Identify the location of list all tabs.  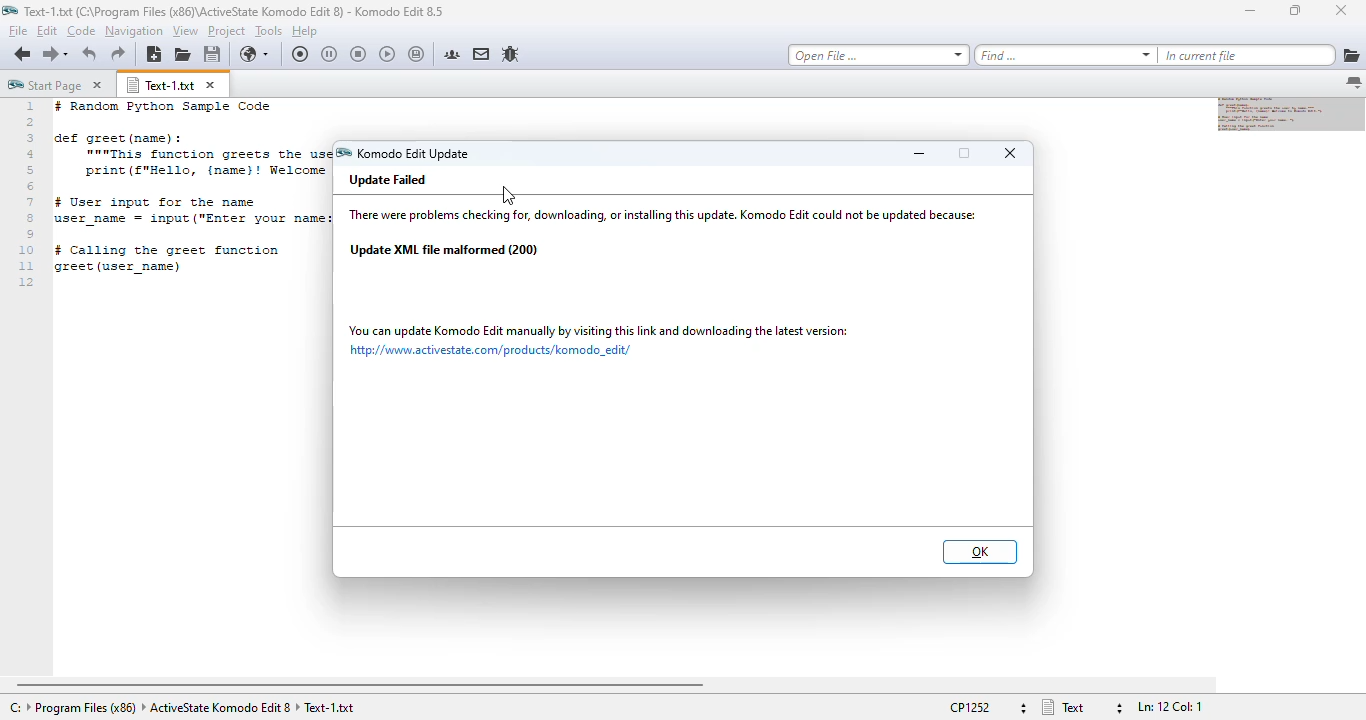
(1354, 83).